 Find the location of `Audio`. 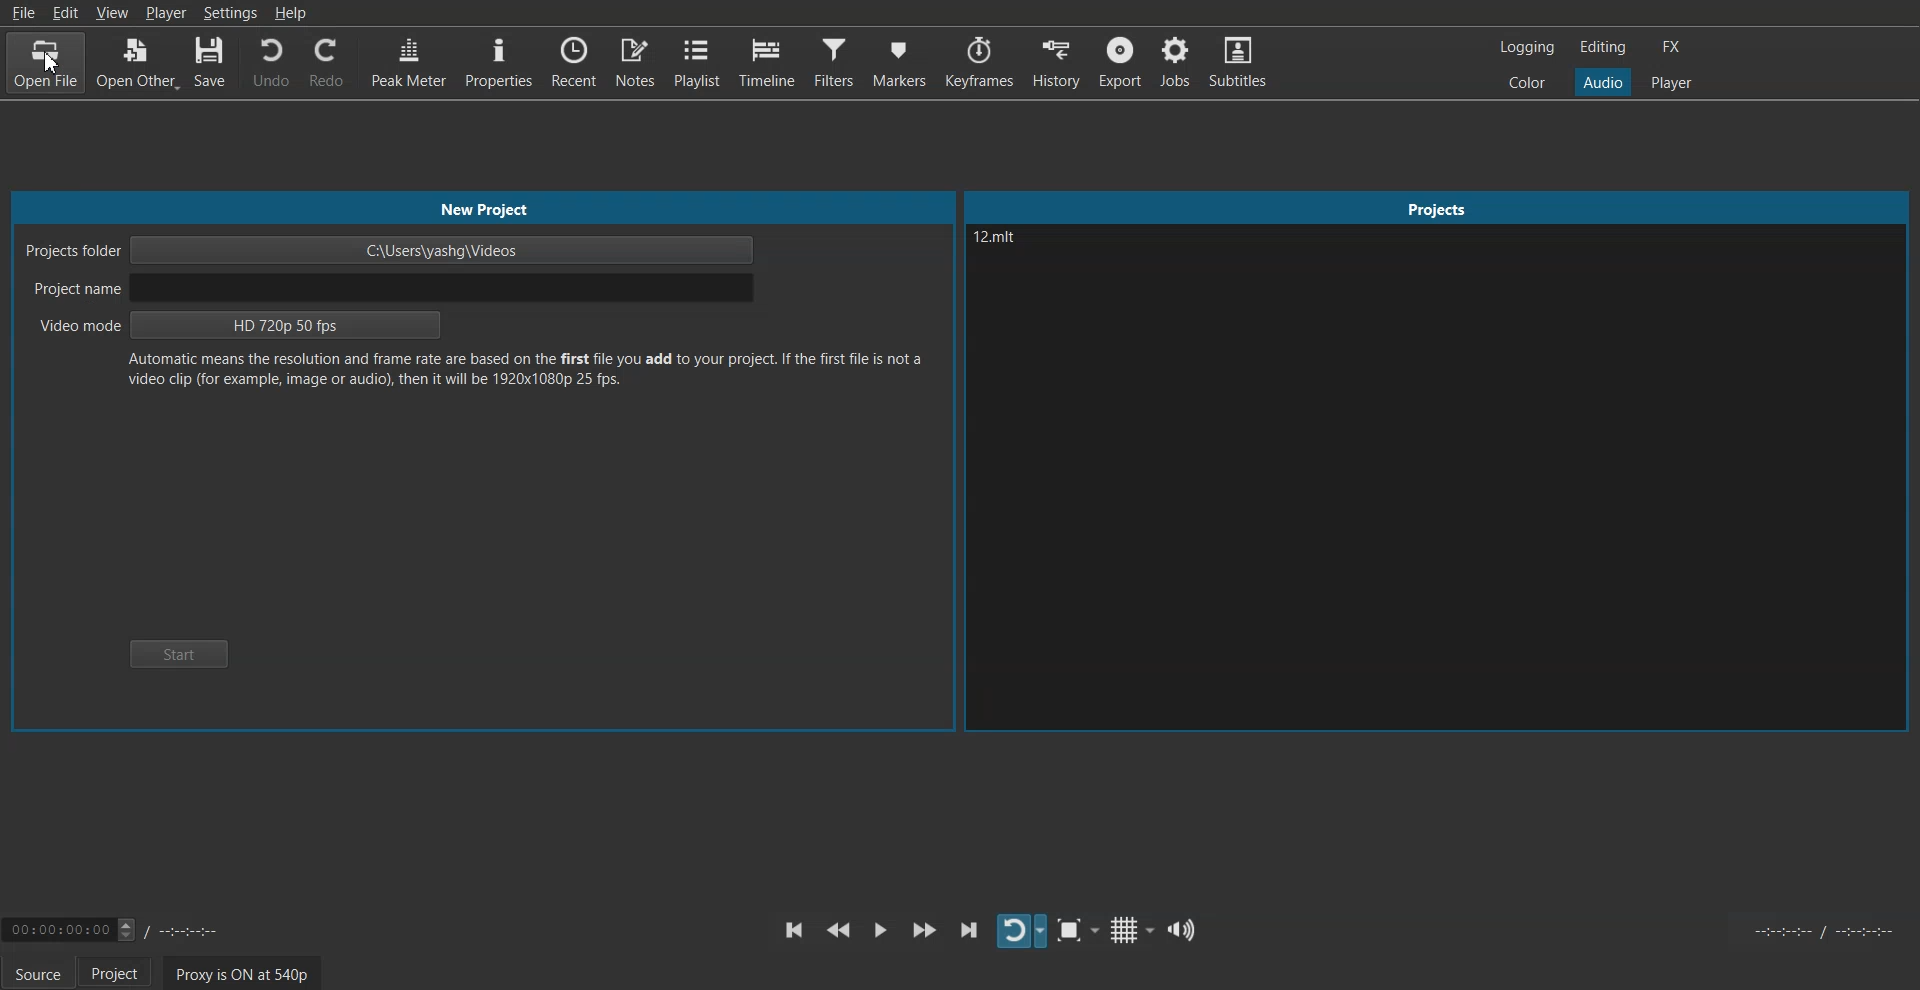

Audio is located at coordinates (1603, 83).